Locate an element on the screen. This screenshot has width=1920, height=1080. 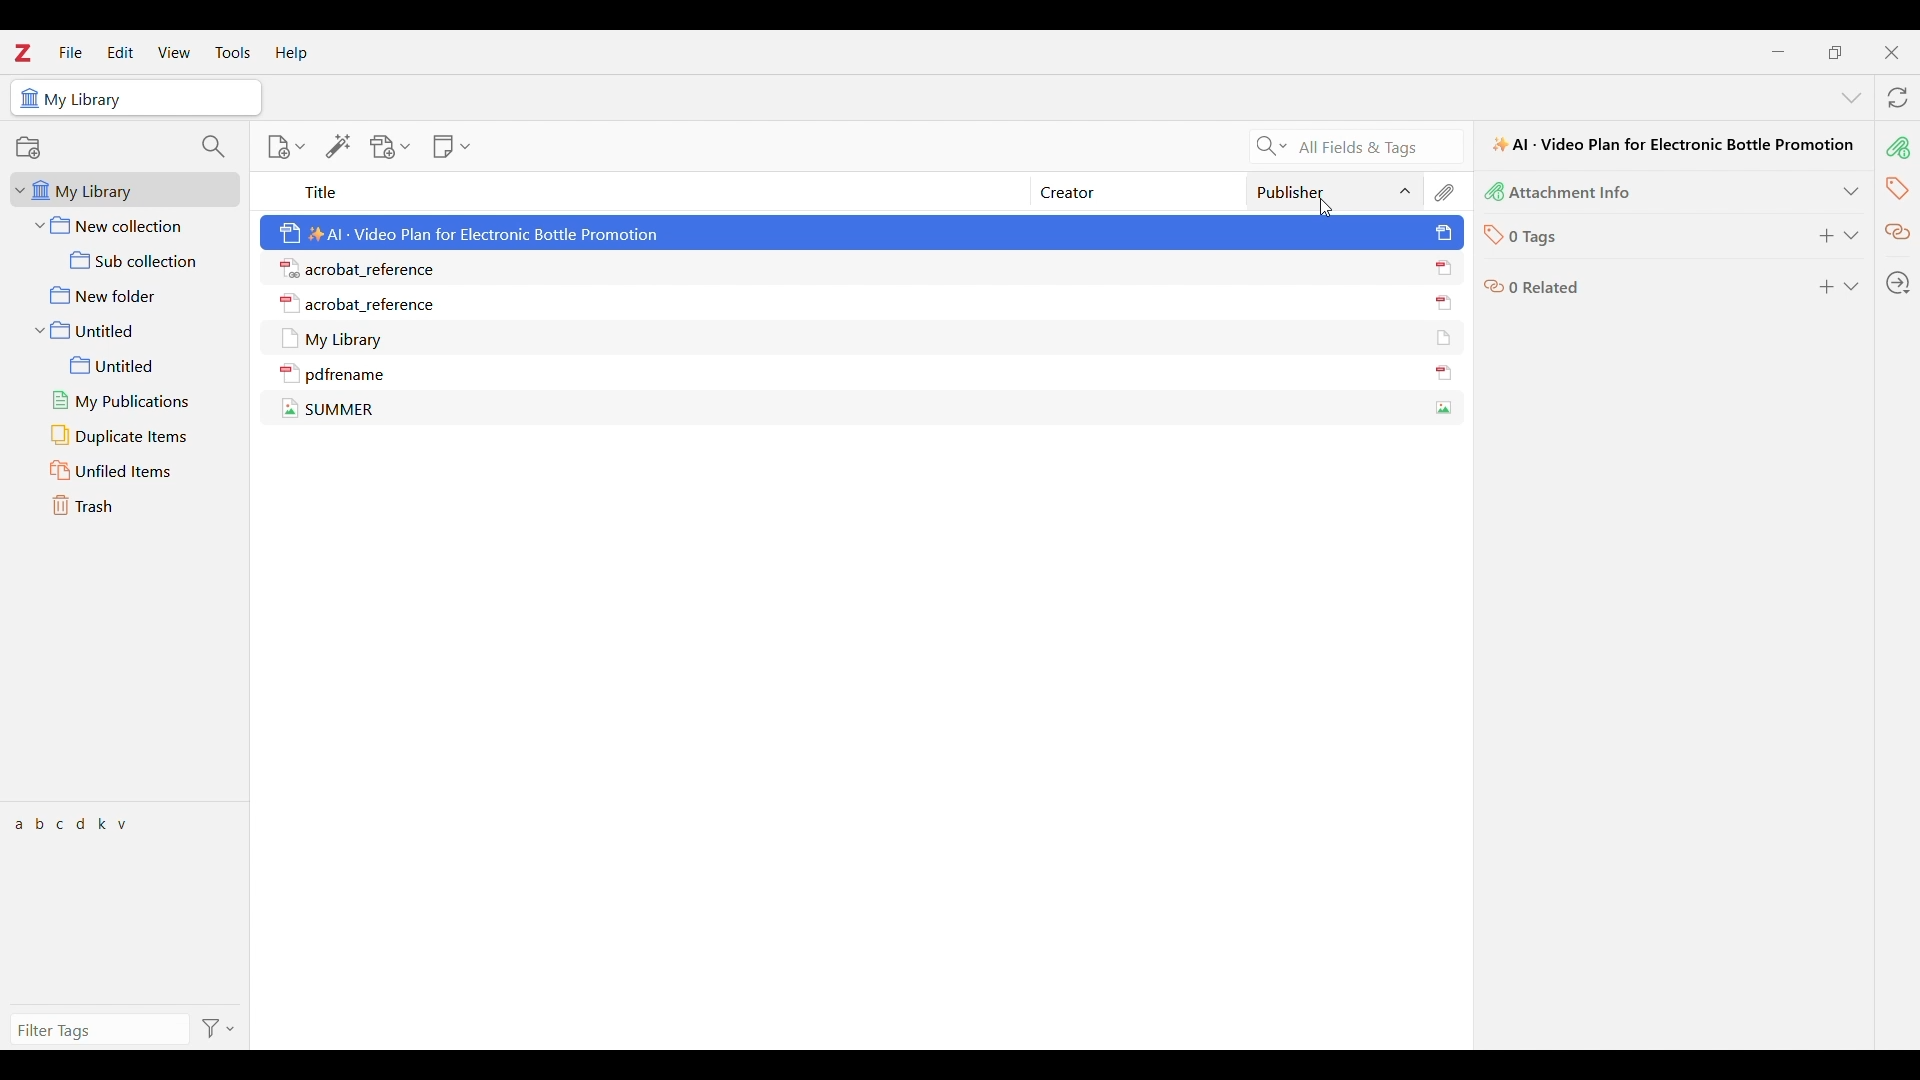
Locate is located at coordinates (1897, 283).